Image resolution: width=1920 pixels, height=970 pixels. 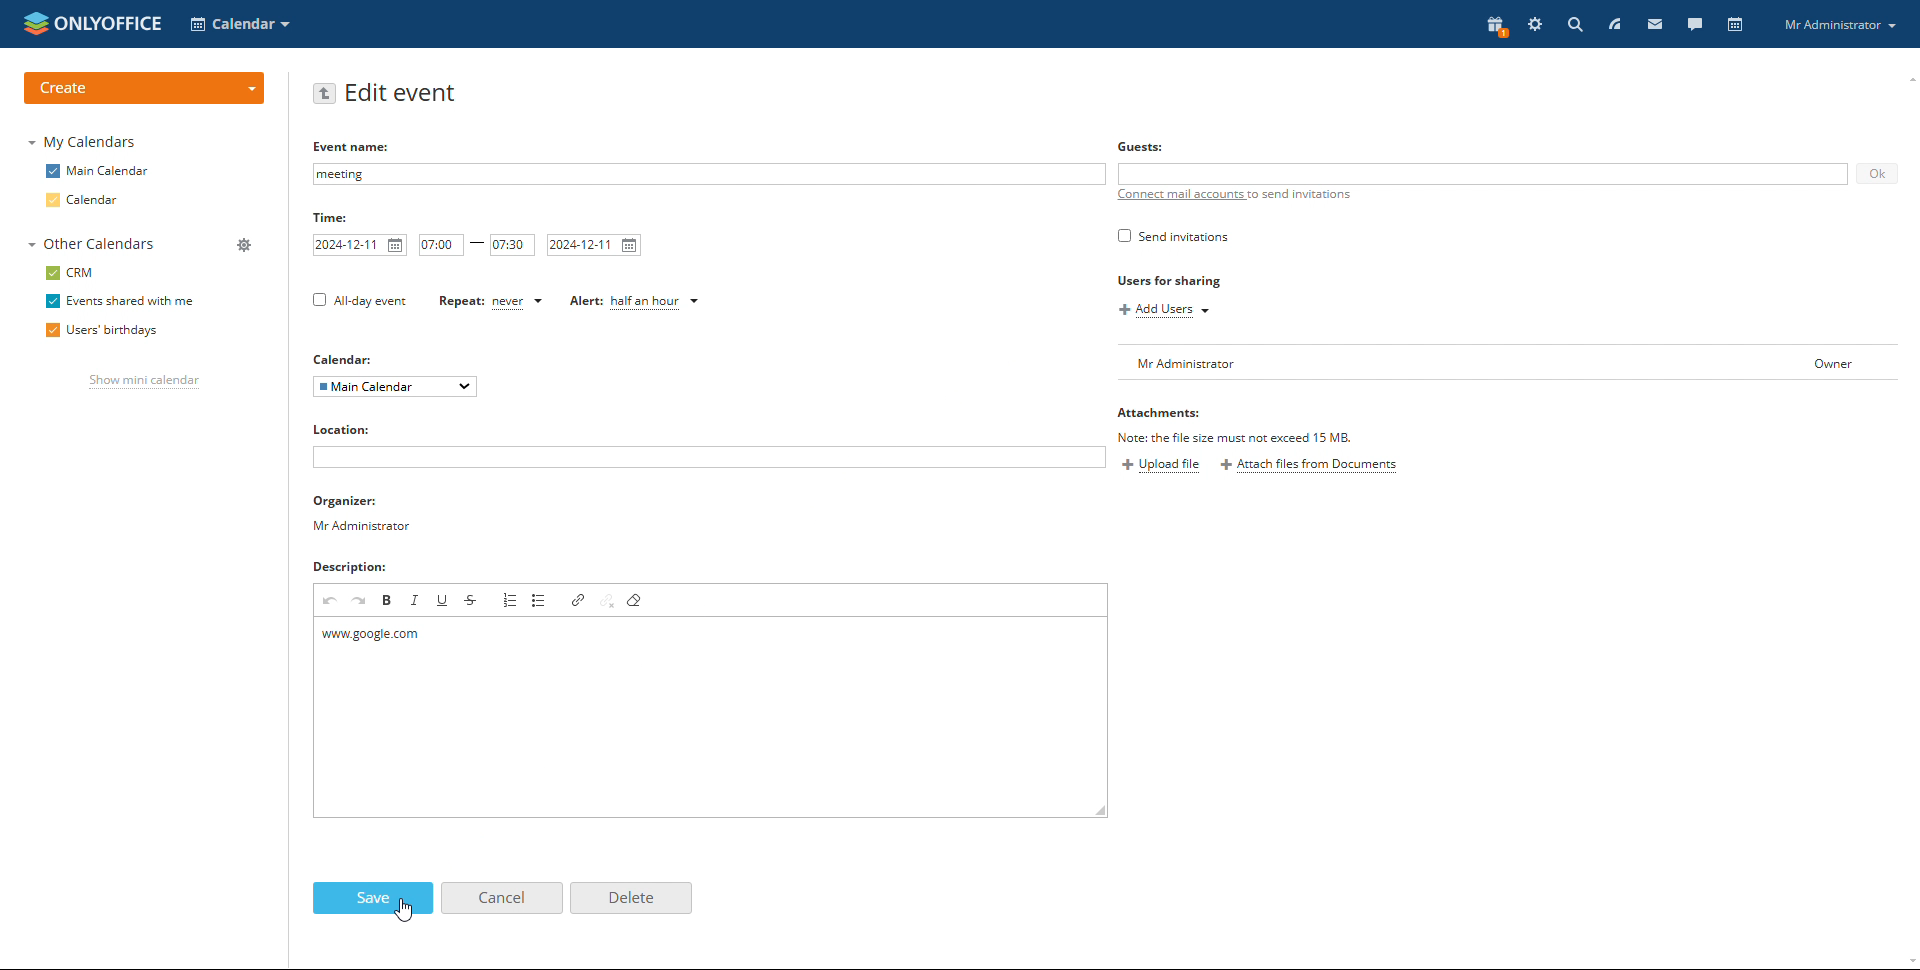 What do you see at coordinates (638, 599) in the screenshot?
I see `remove format` at bounding box center [638, 599].